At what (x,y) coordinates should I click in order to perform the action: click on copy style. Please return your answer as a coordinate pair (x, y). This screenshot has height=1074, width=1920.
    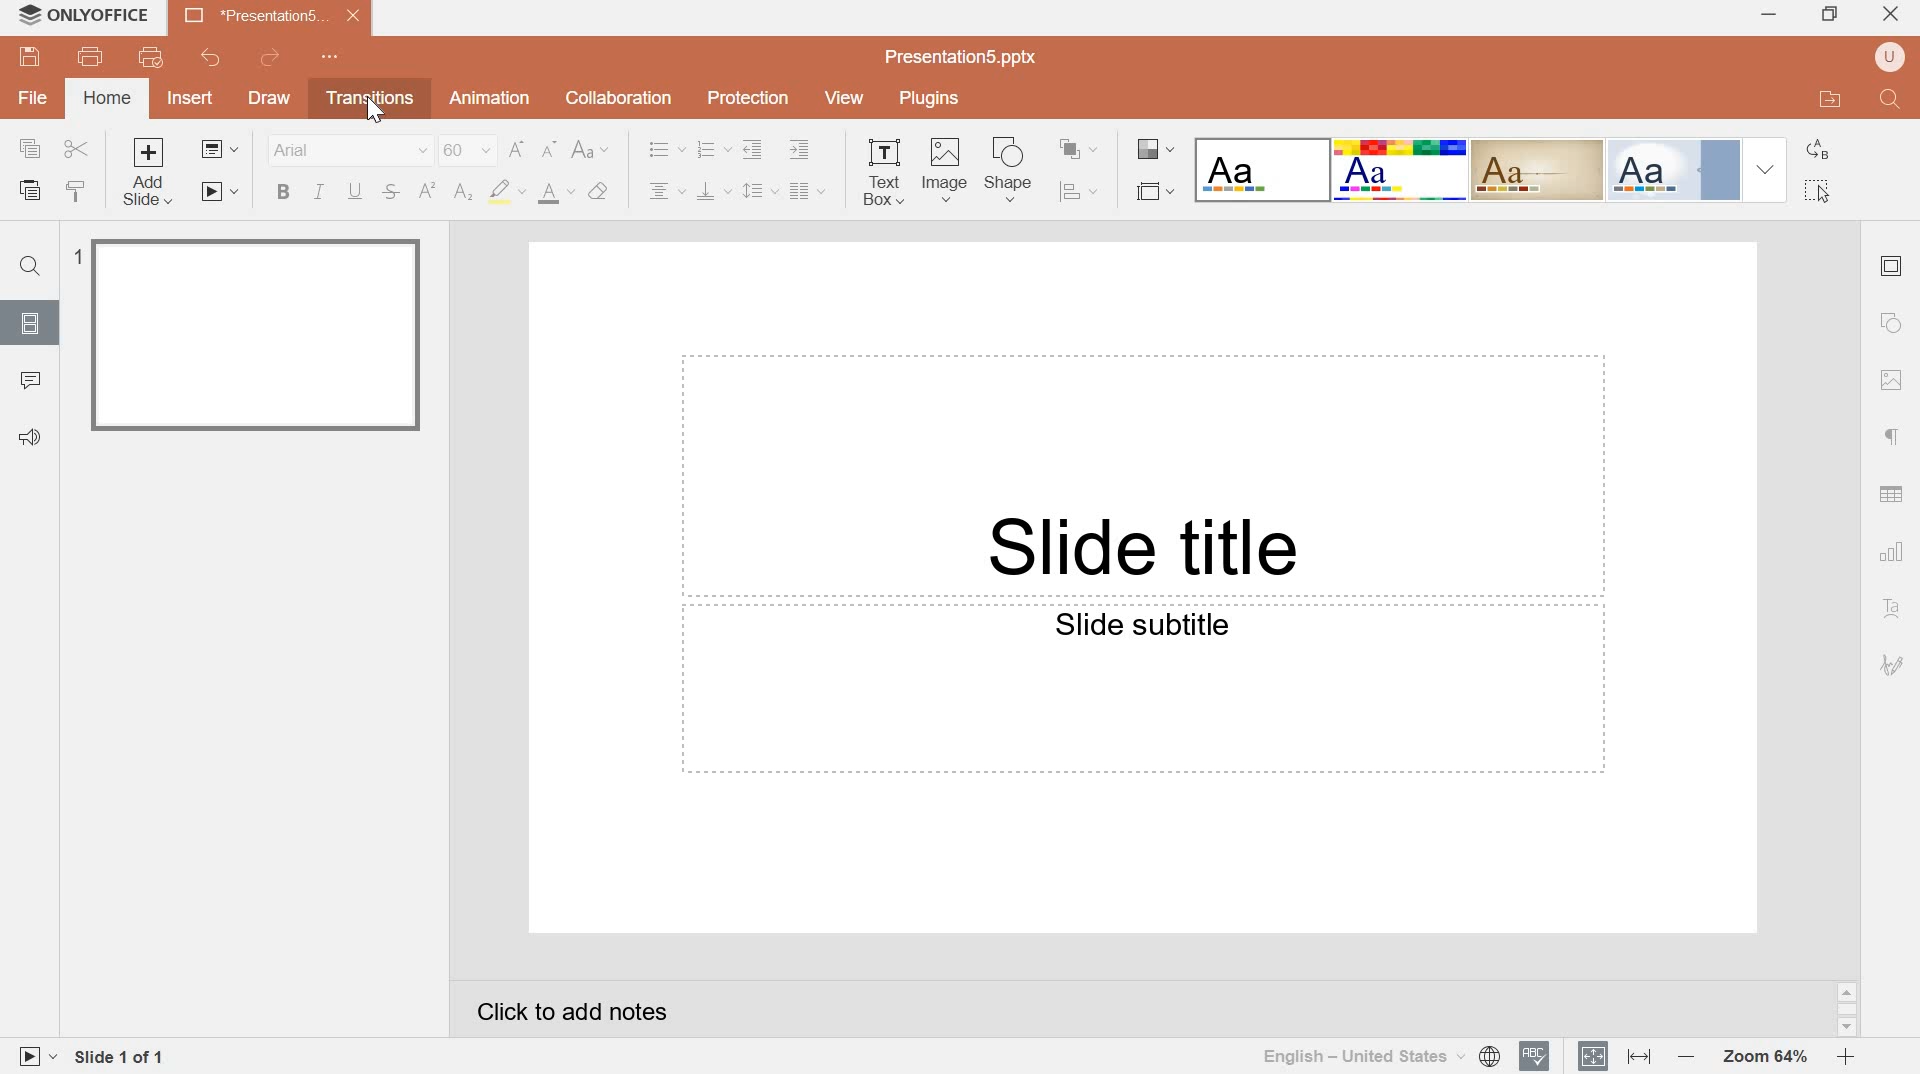
    Looking at the image, I should click on (80, 190).